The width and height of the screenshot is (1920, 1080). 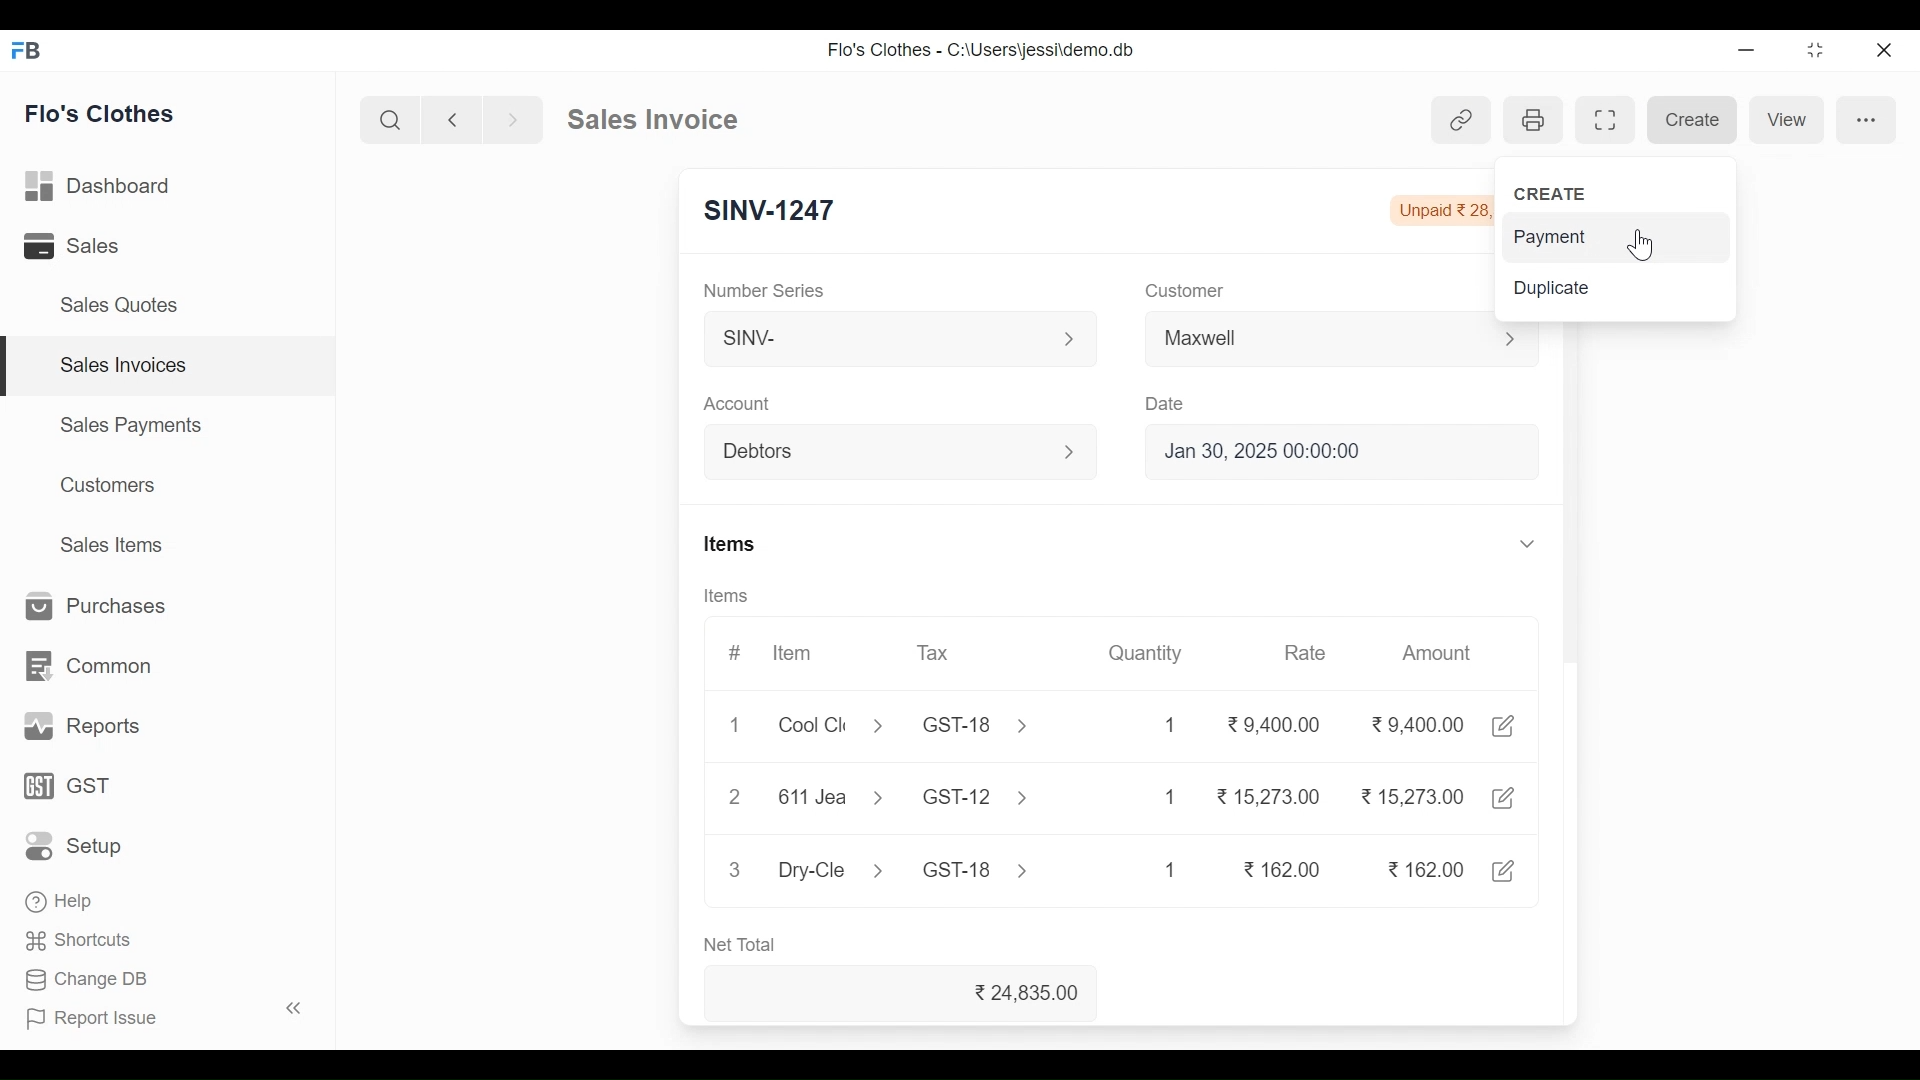 I want to click on #, so click(x=734, y=653).